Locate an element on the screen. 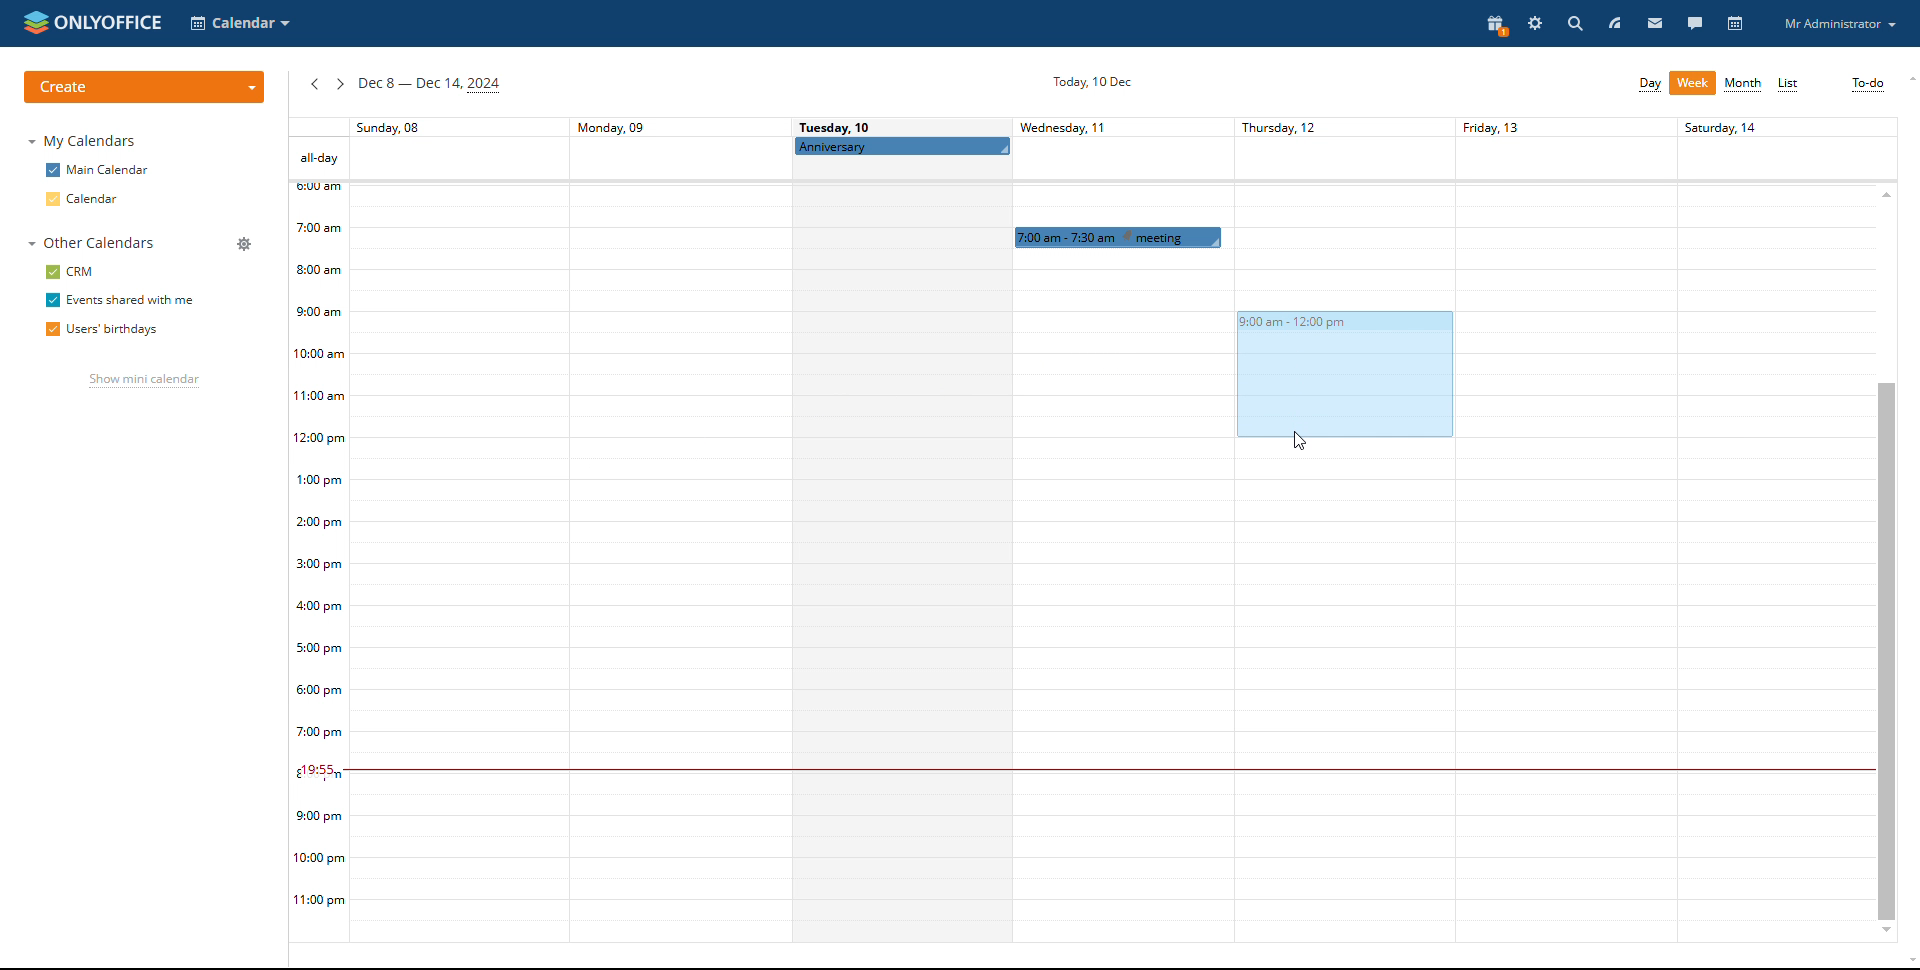  day view is located at coordinates (1649, 84).